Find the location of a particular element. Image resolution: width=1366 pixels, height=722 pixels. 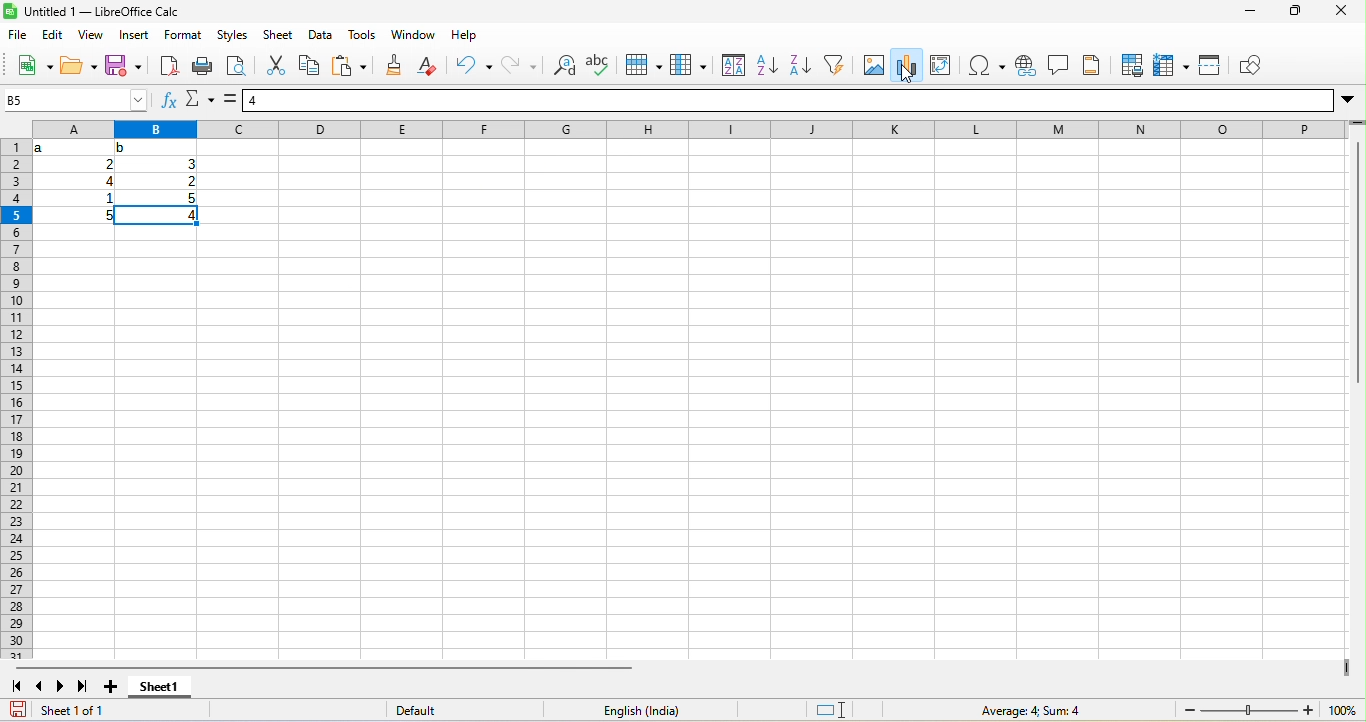

chart is located at coordinates (907, 65).